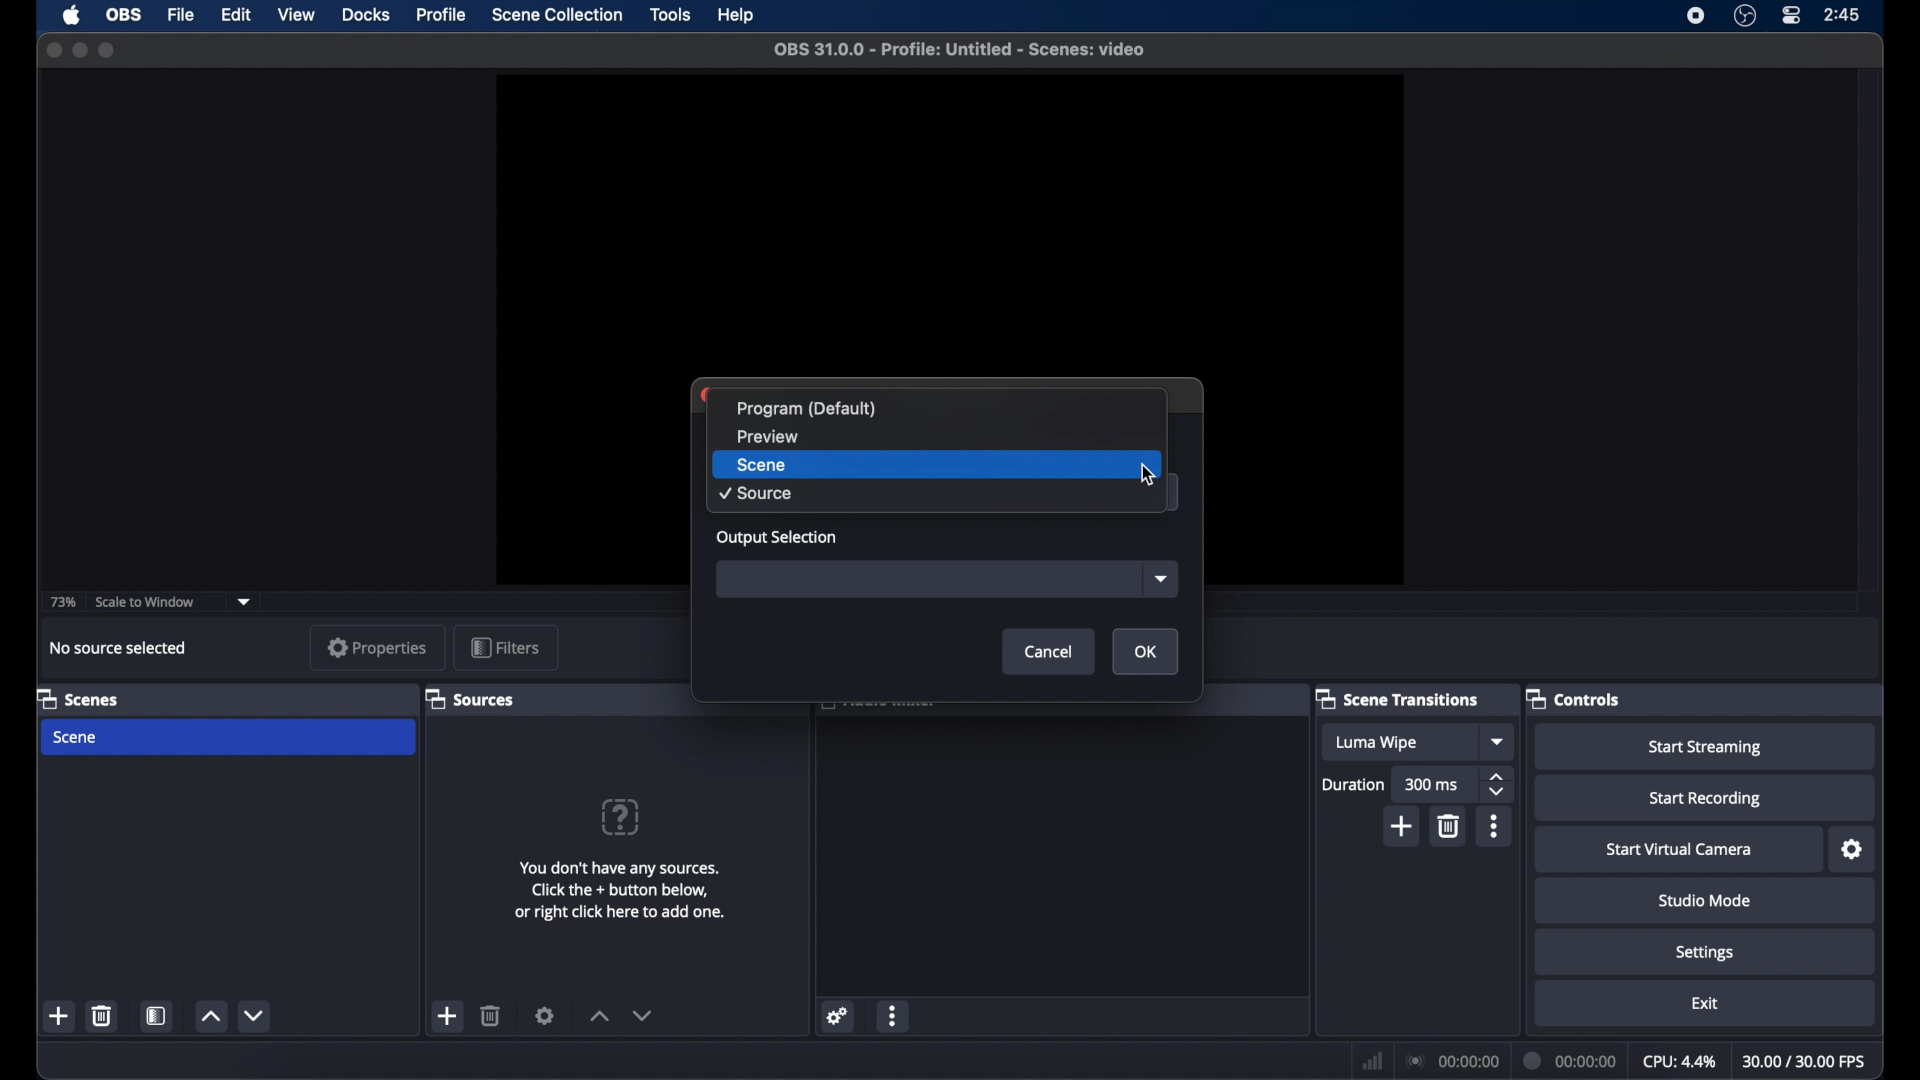 The width and height of the screenshot is (1920, 1080). What do you see at coordinates (1744, 16) in the screenshot?
I see `obs studio` at bounding box center [1744, 16].